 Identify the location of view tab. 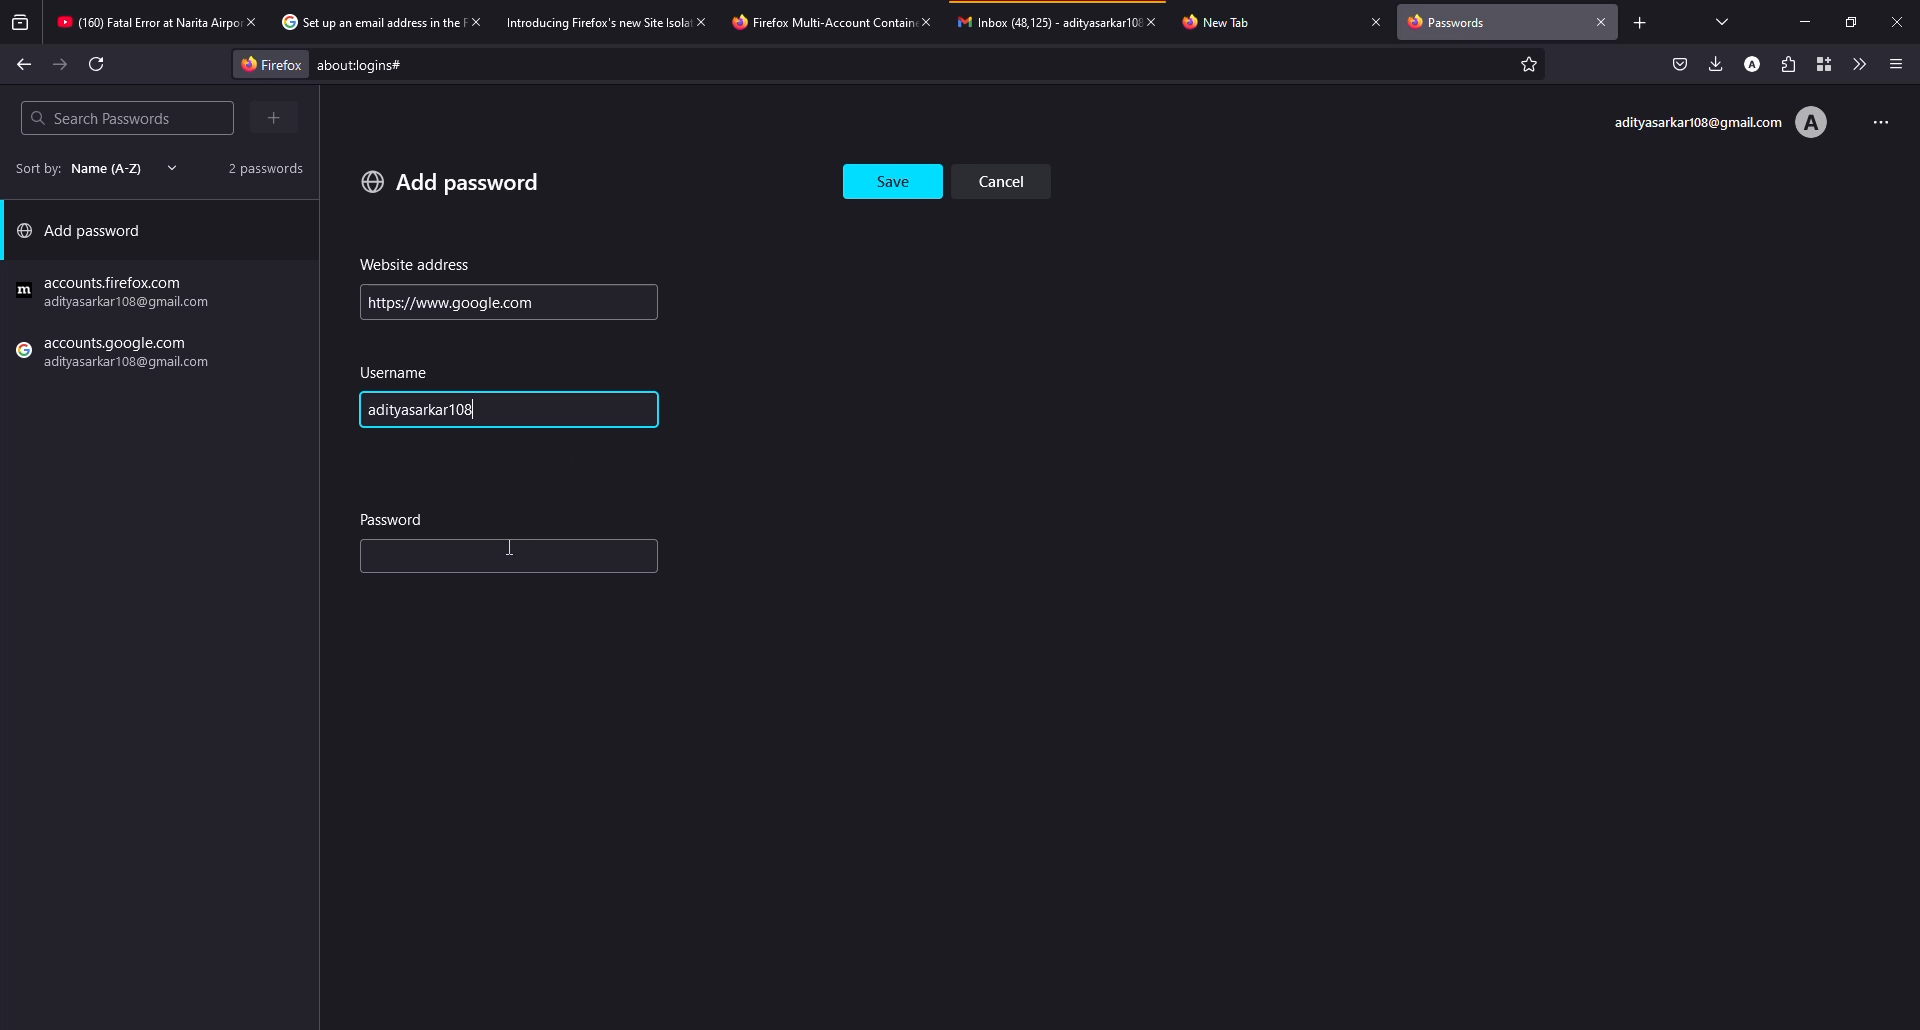
(1723, 21).